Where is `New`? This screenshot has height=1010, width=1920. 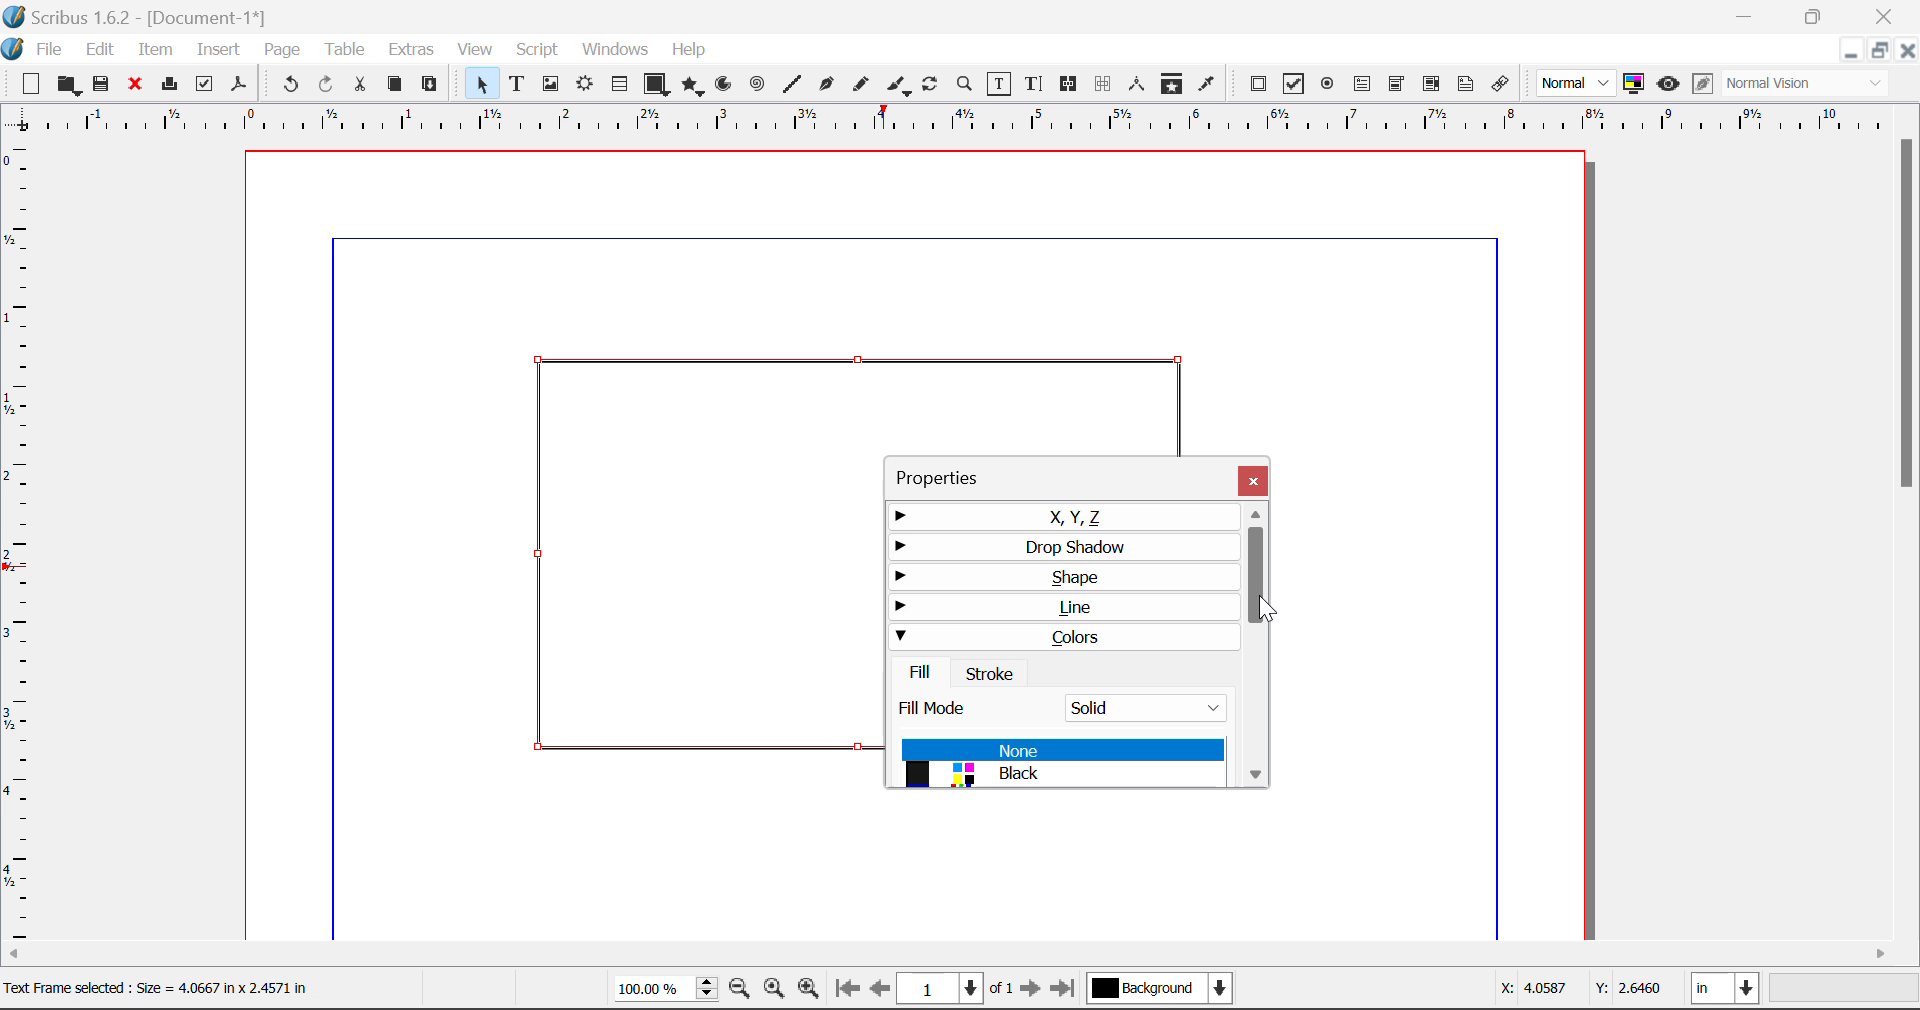
New is located at coordinates (29, 84).